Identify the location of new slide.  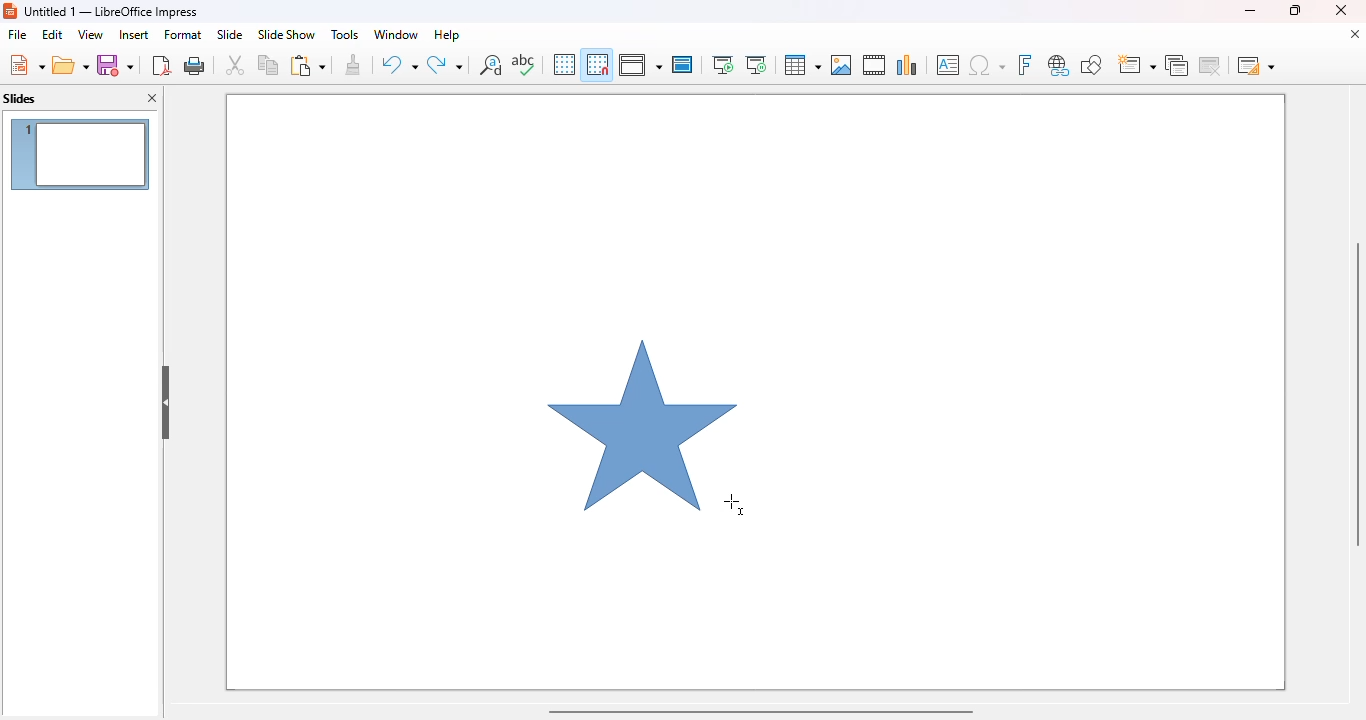
(1135, 65).